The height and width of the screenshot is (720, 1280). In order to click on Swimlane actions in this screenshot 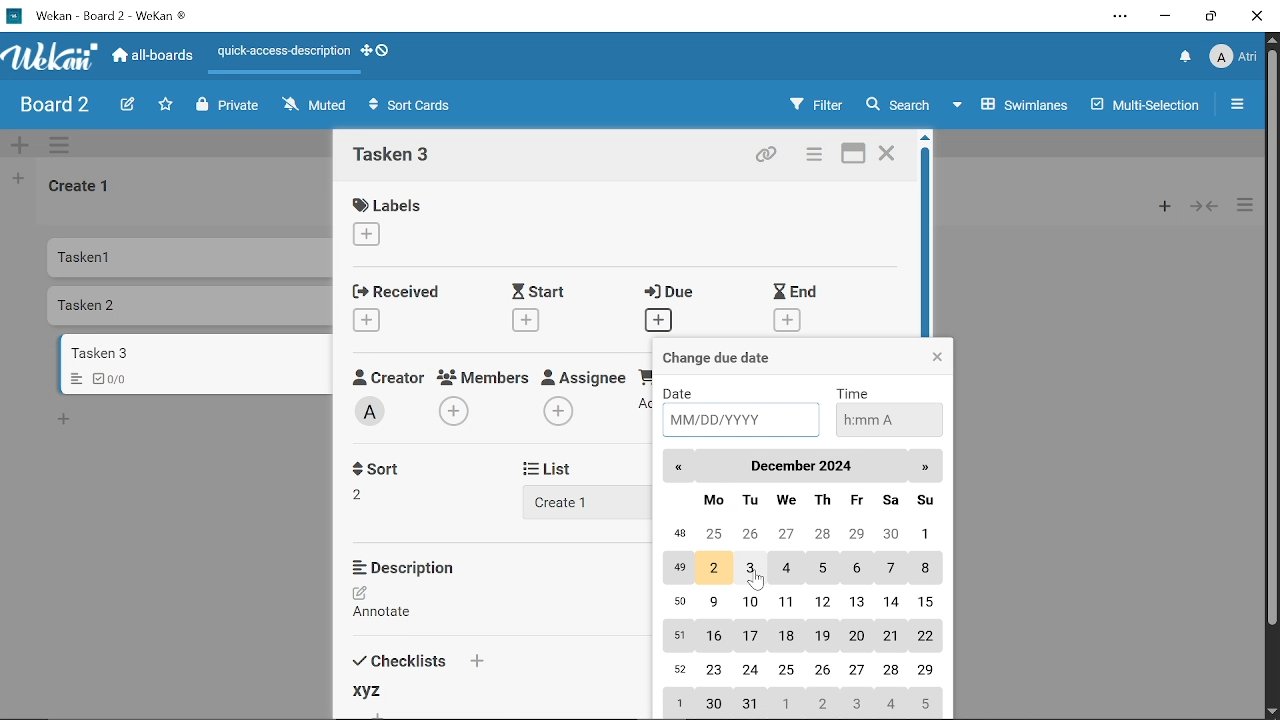, I will do `click(64, 146)`.